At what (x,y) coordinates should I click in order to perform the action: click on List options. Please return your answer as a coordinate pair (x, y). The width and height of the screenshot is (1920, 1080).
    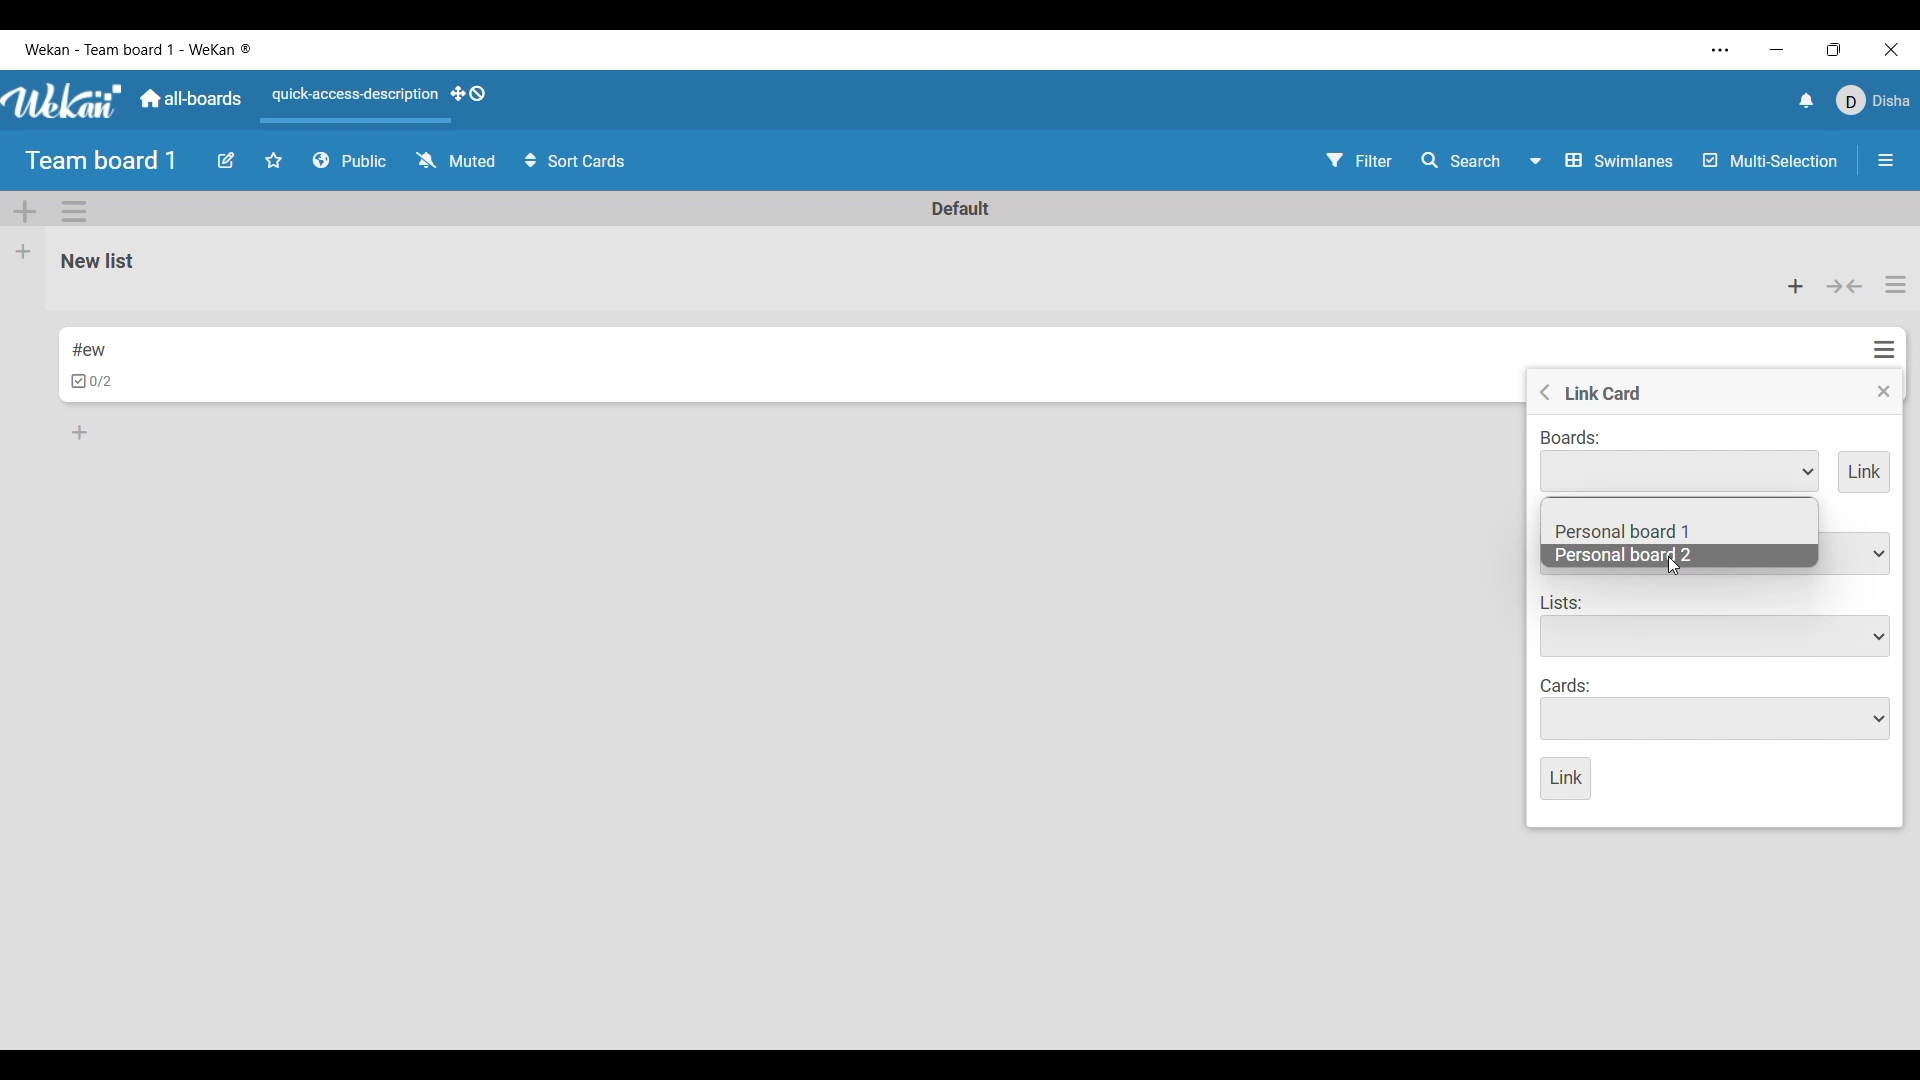
    Looking at the image, I should click on (1716, 636).